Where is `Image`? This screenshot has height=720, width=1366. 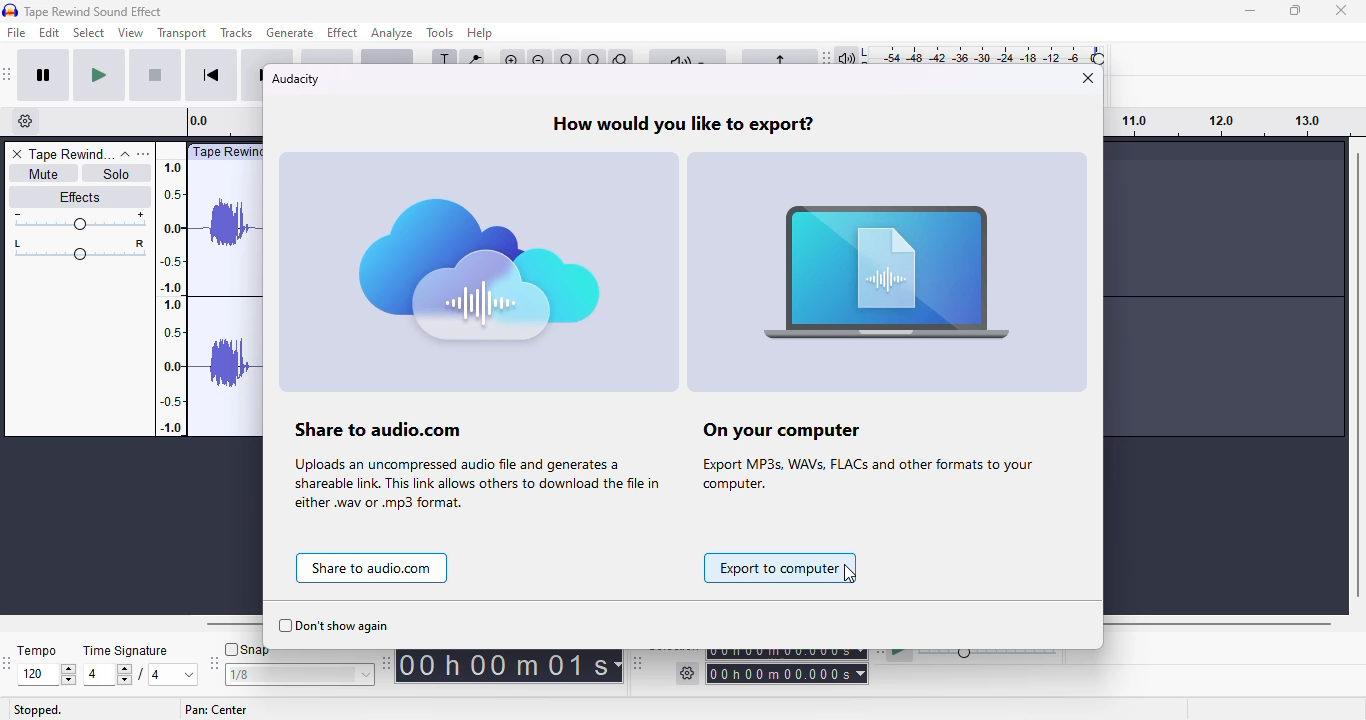 Image is located at coordinates (891, 276).